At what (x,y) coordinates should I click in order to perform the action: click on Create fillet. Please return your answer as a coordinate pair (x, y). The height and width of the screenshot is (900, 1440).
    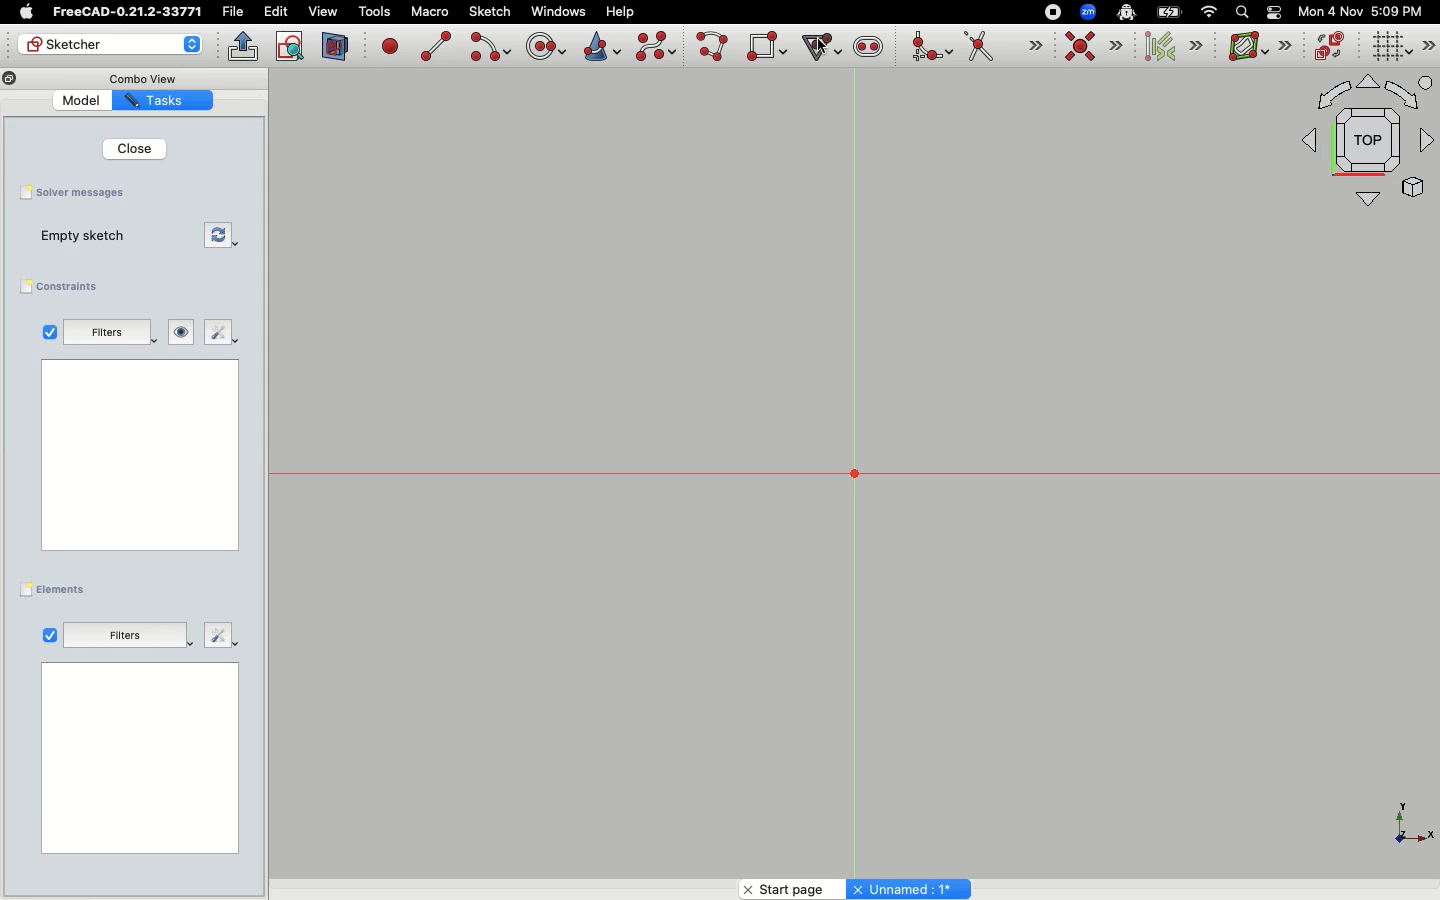
    Looking at the image, I should click on (930, 48).